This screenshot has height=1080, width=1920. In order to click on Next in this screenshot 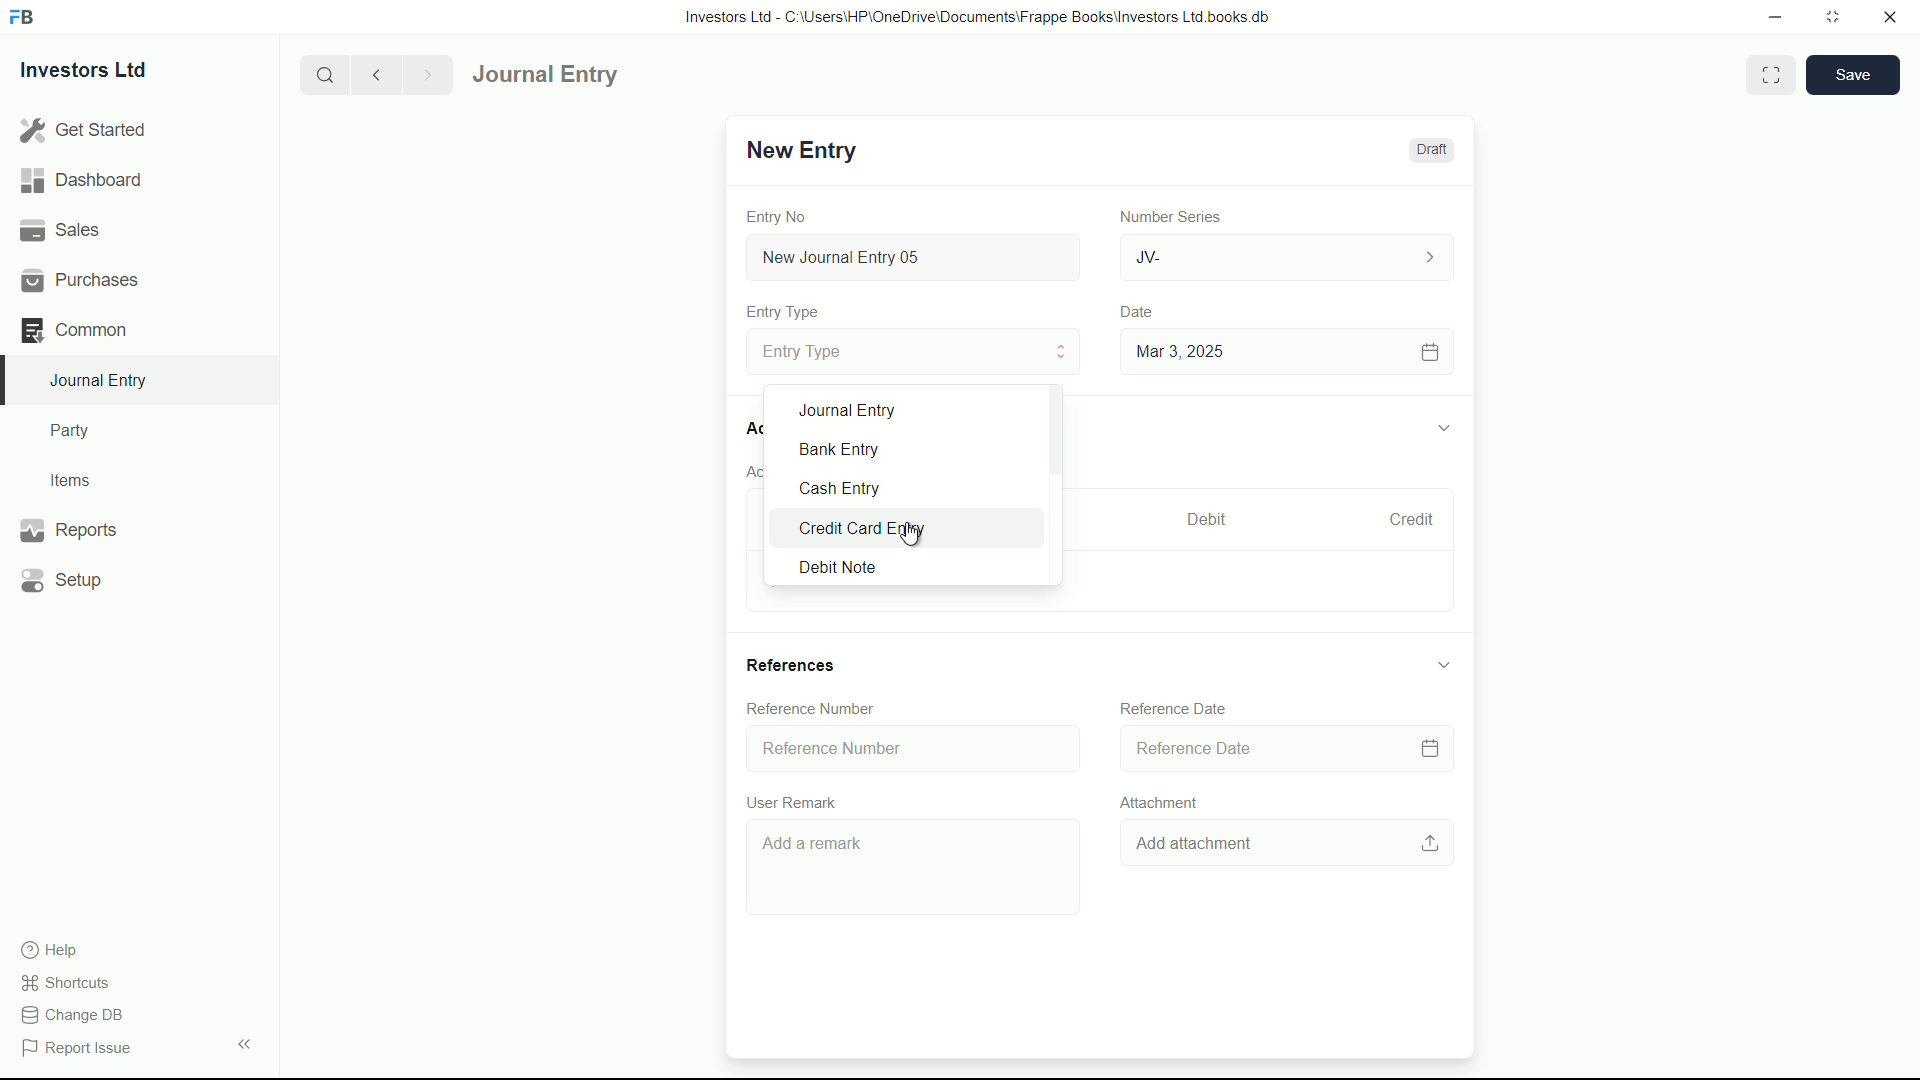, I will do `click(424, 74)`.